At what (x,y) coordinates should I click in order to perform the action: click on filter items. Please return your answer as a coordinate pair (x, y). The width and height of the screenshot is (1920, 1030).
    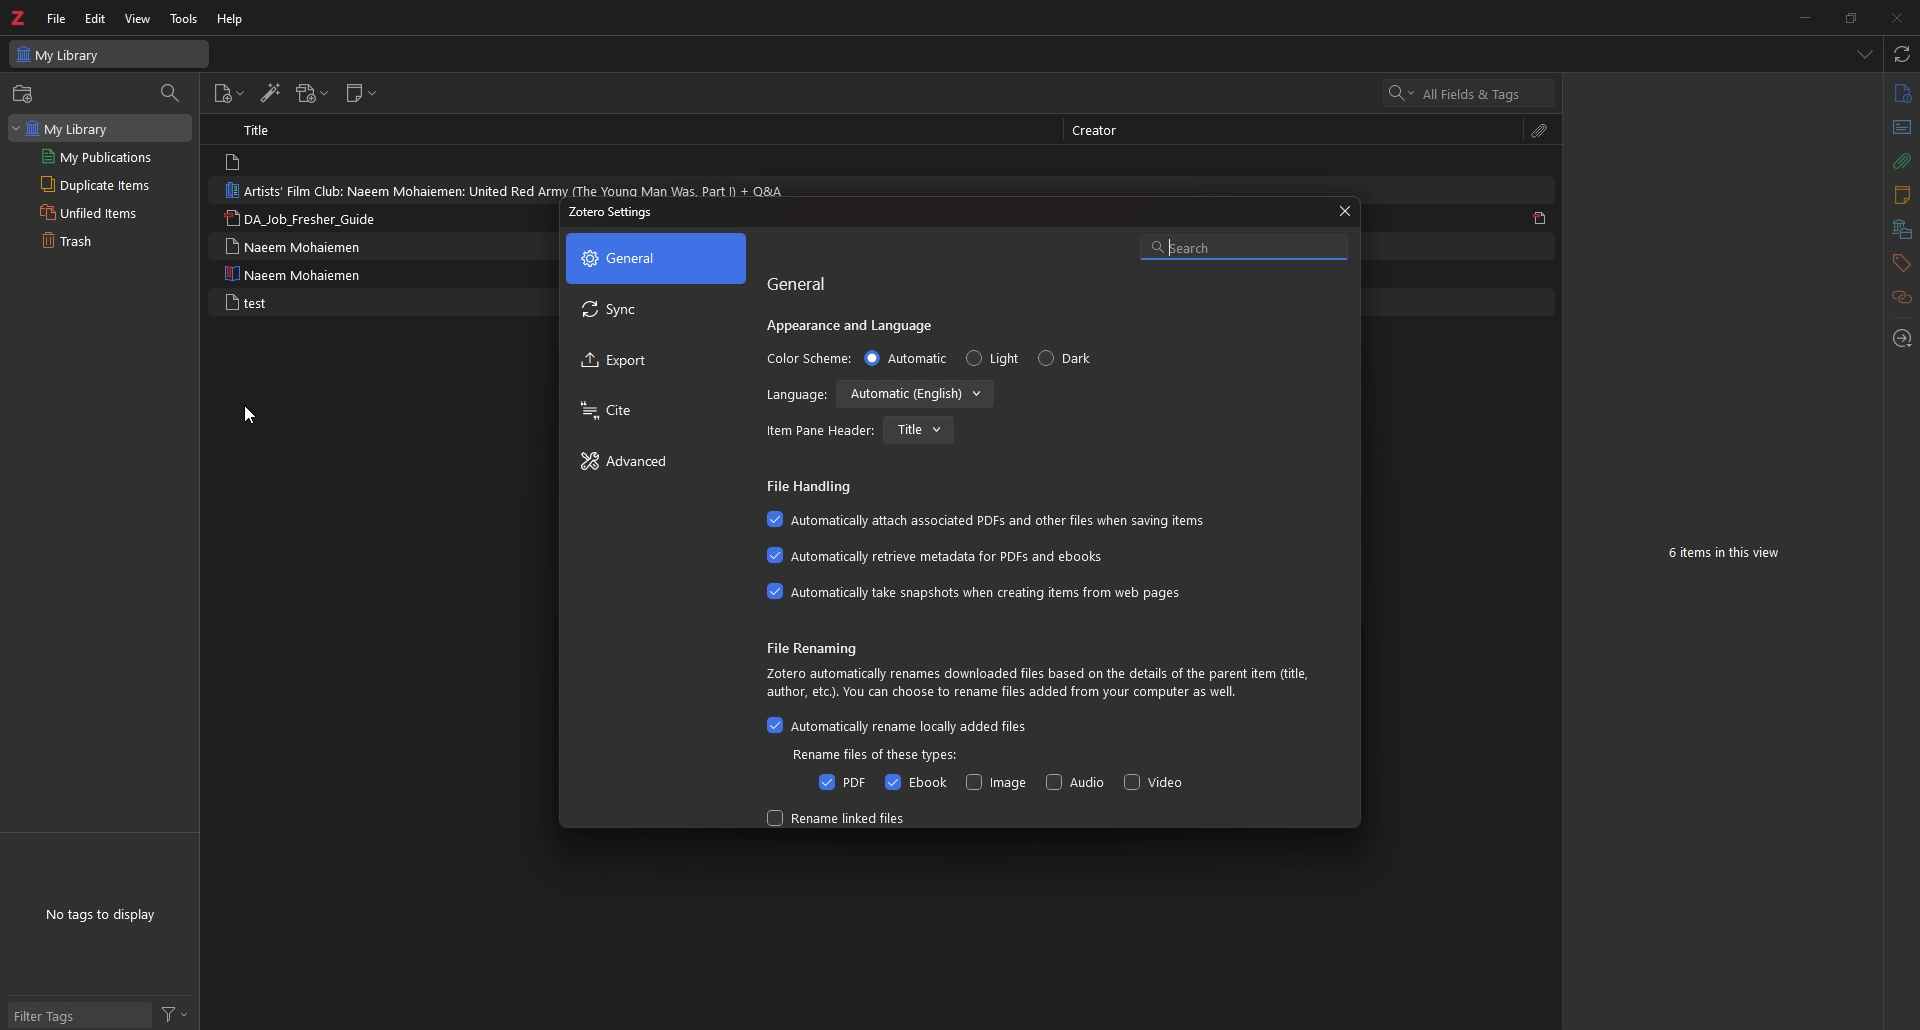
    Looking at the image, I should click on (174, 94).